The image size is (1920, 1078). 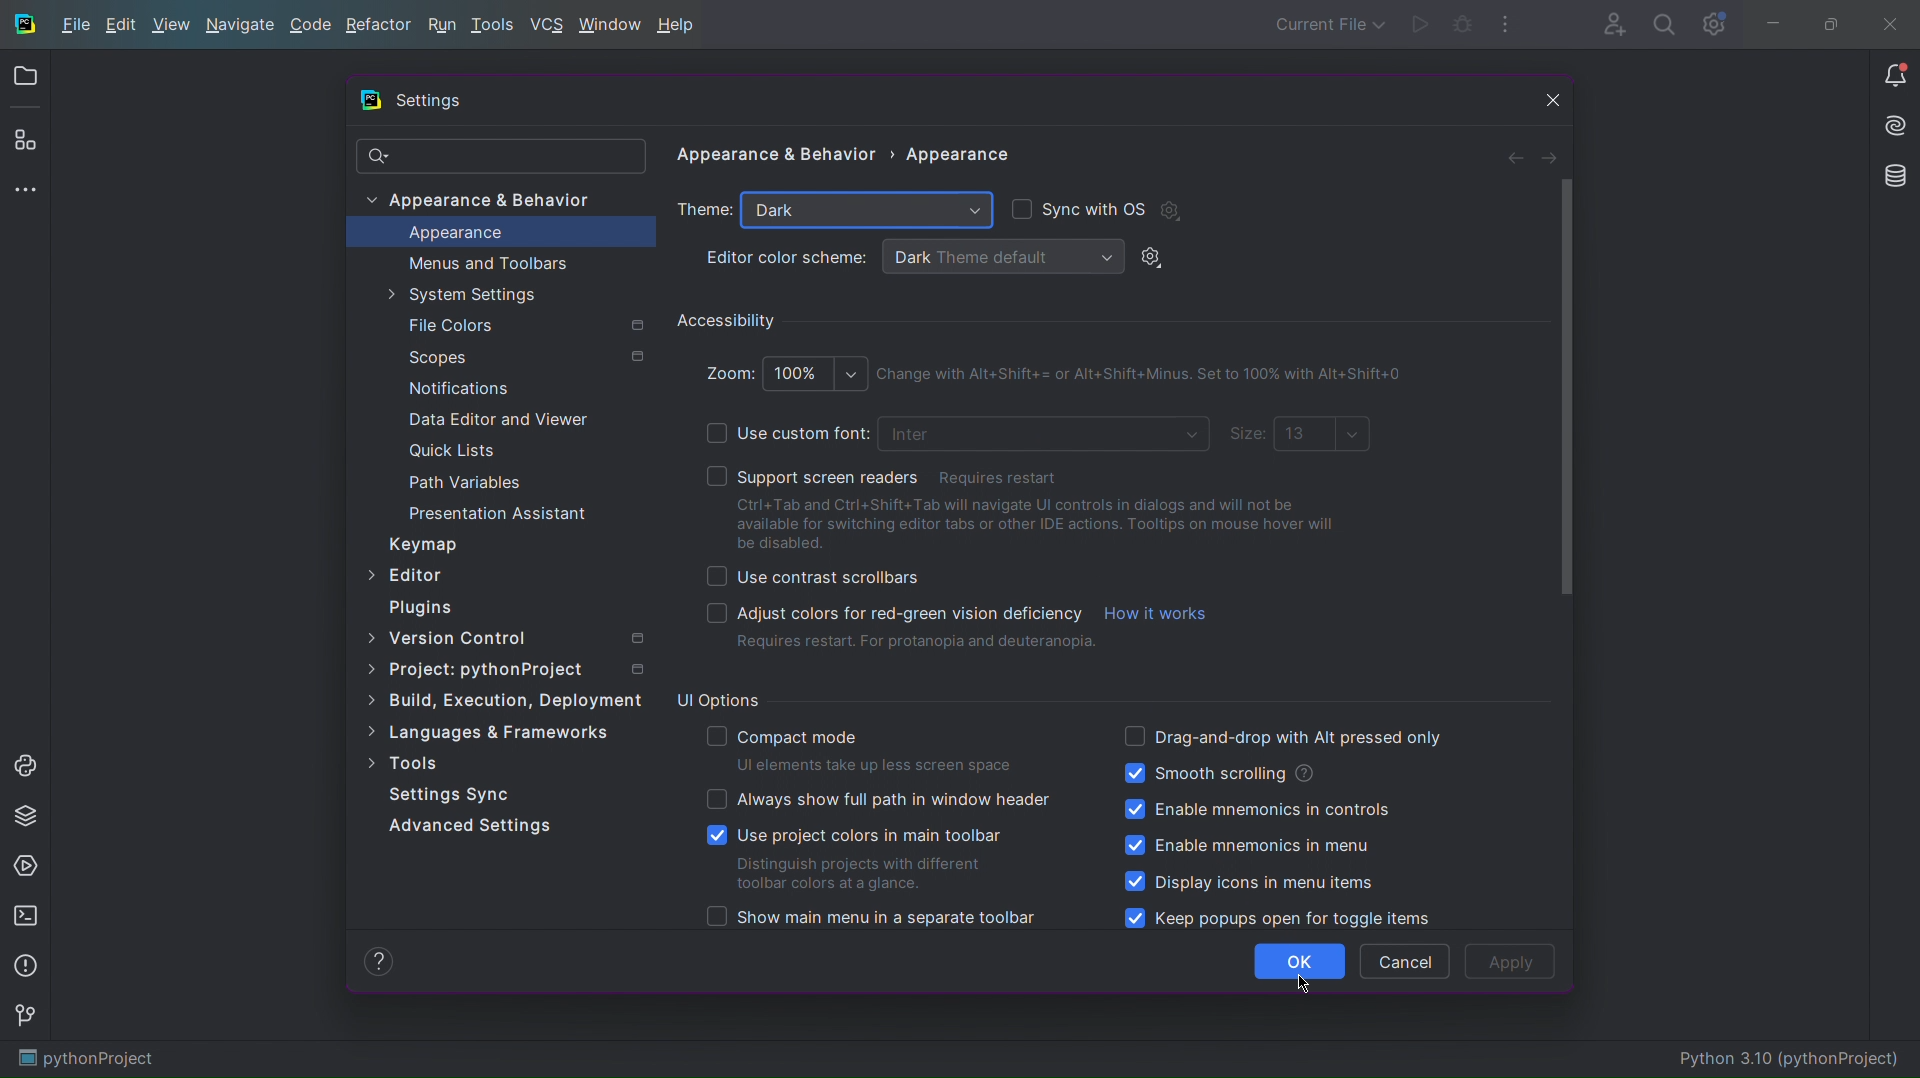 I want to click on Install AI assistant, so click(x=1895, y=123).